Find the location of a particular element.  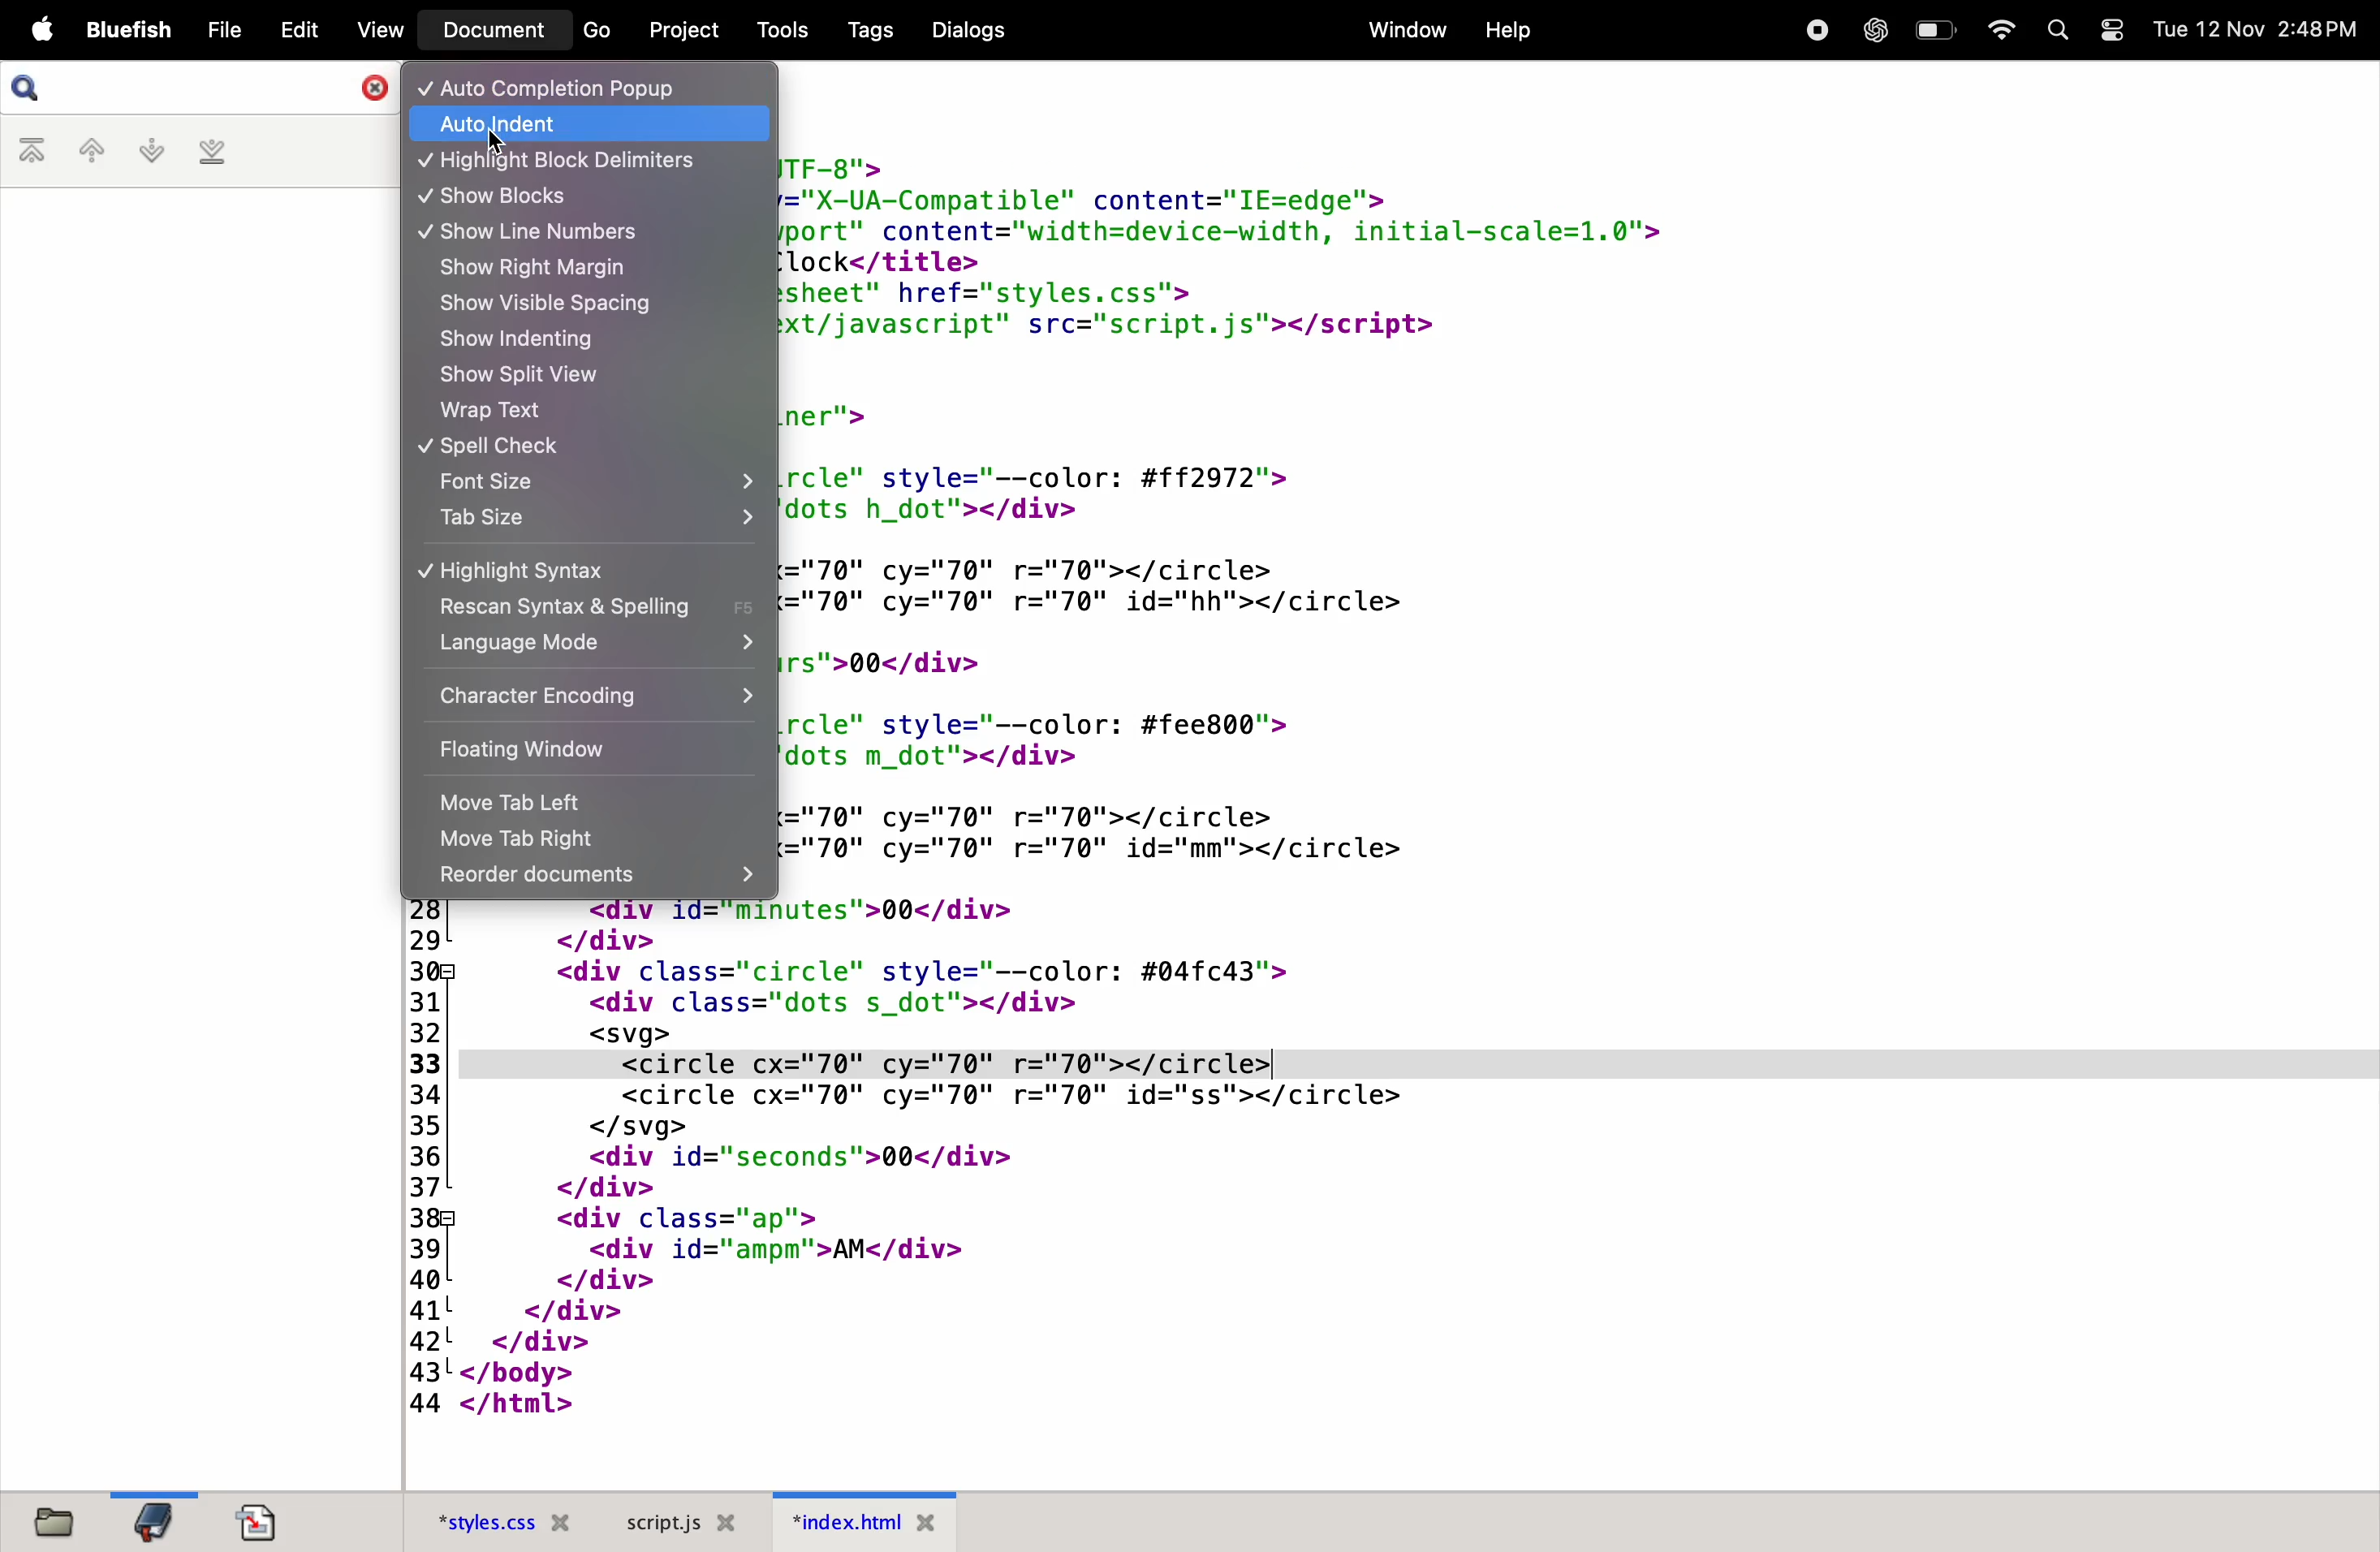

HTML code for a digital clock interface with animated circles showing the current time. is located at coordinates (1002, 1170).